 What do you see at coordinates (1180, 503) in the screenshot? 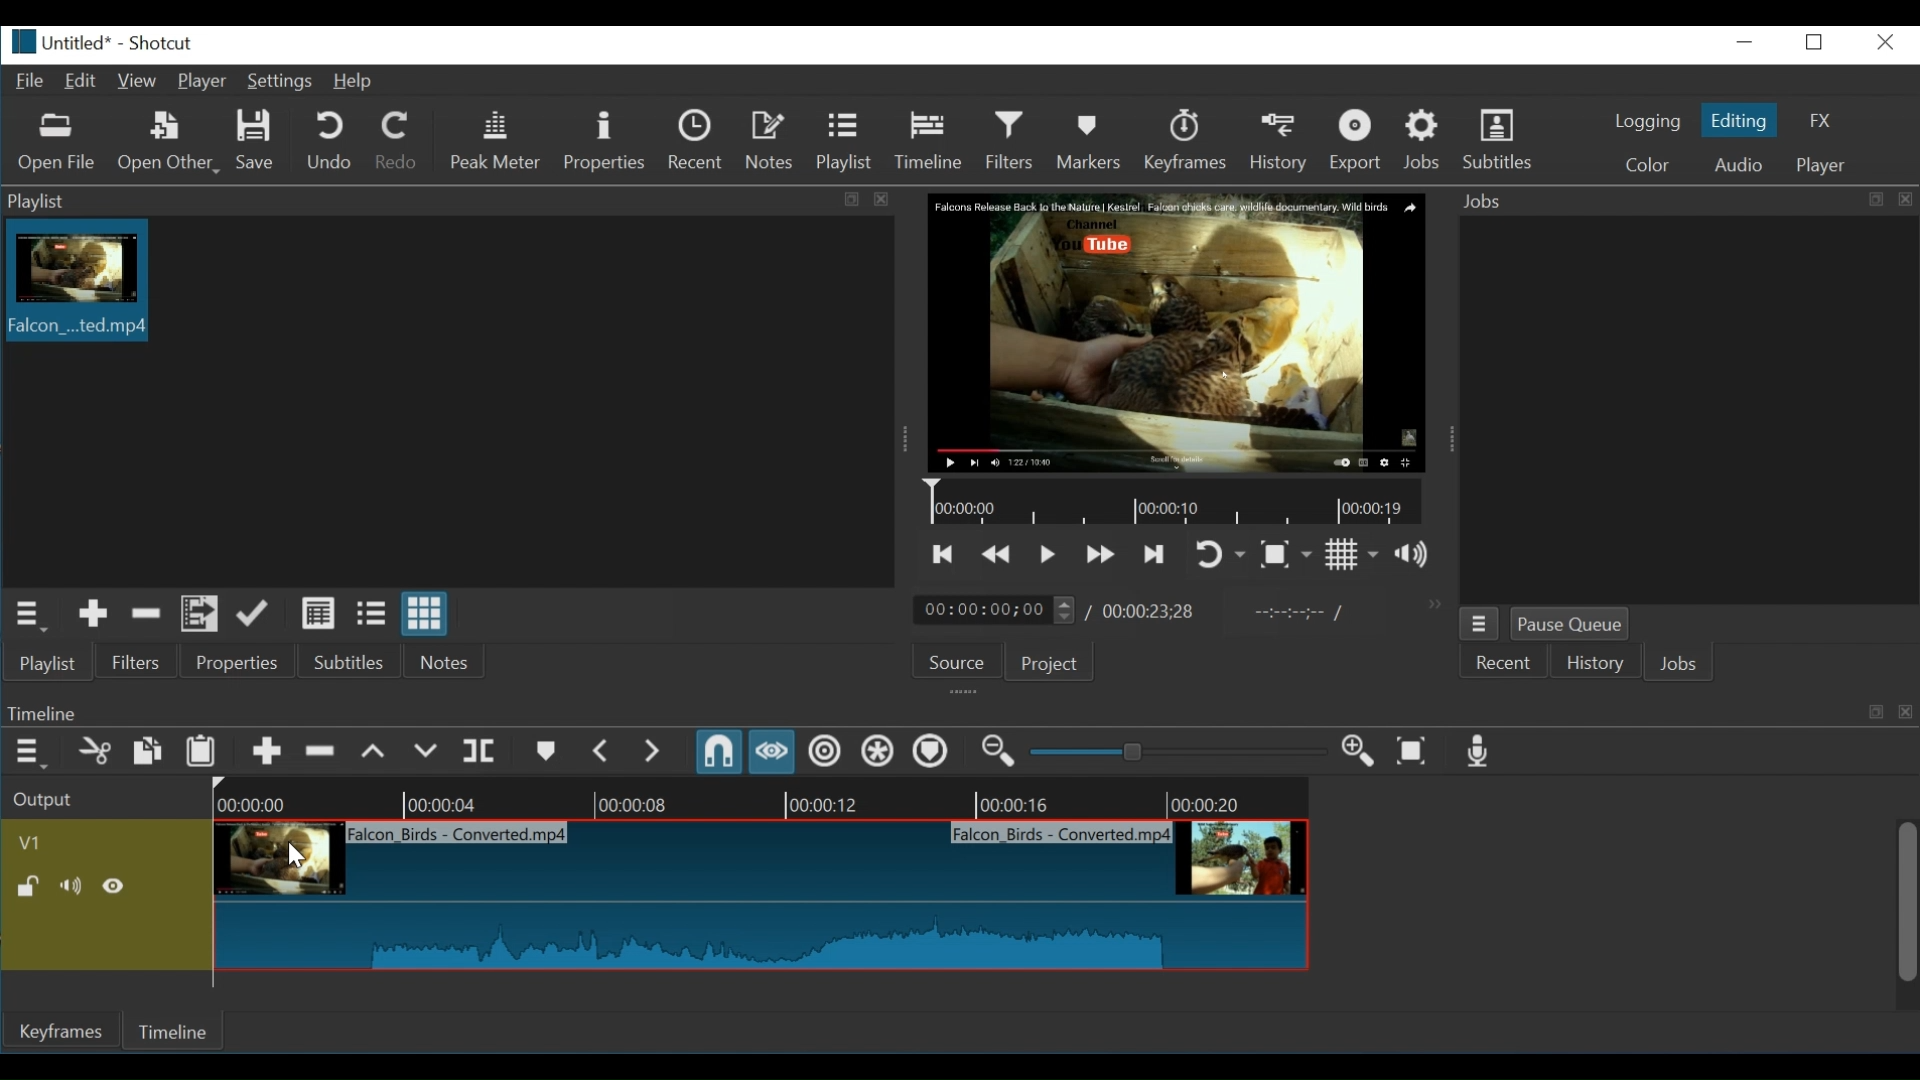
I see `Timeline` at bounding box center [1180, 503].